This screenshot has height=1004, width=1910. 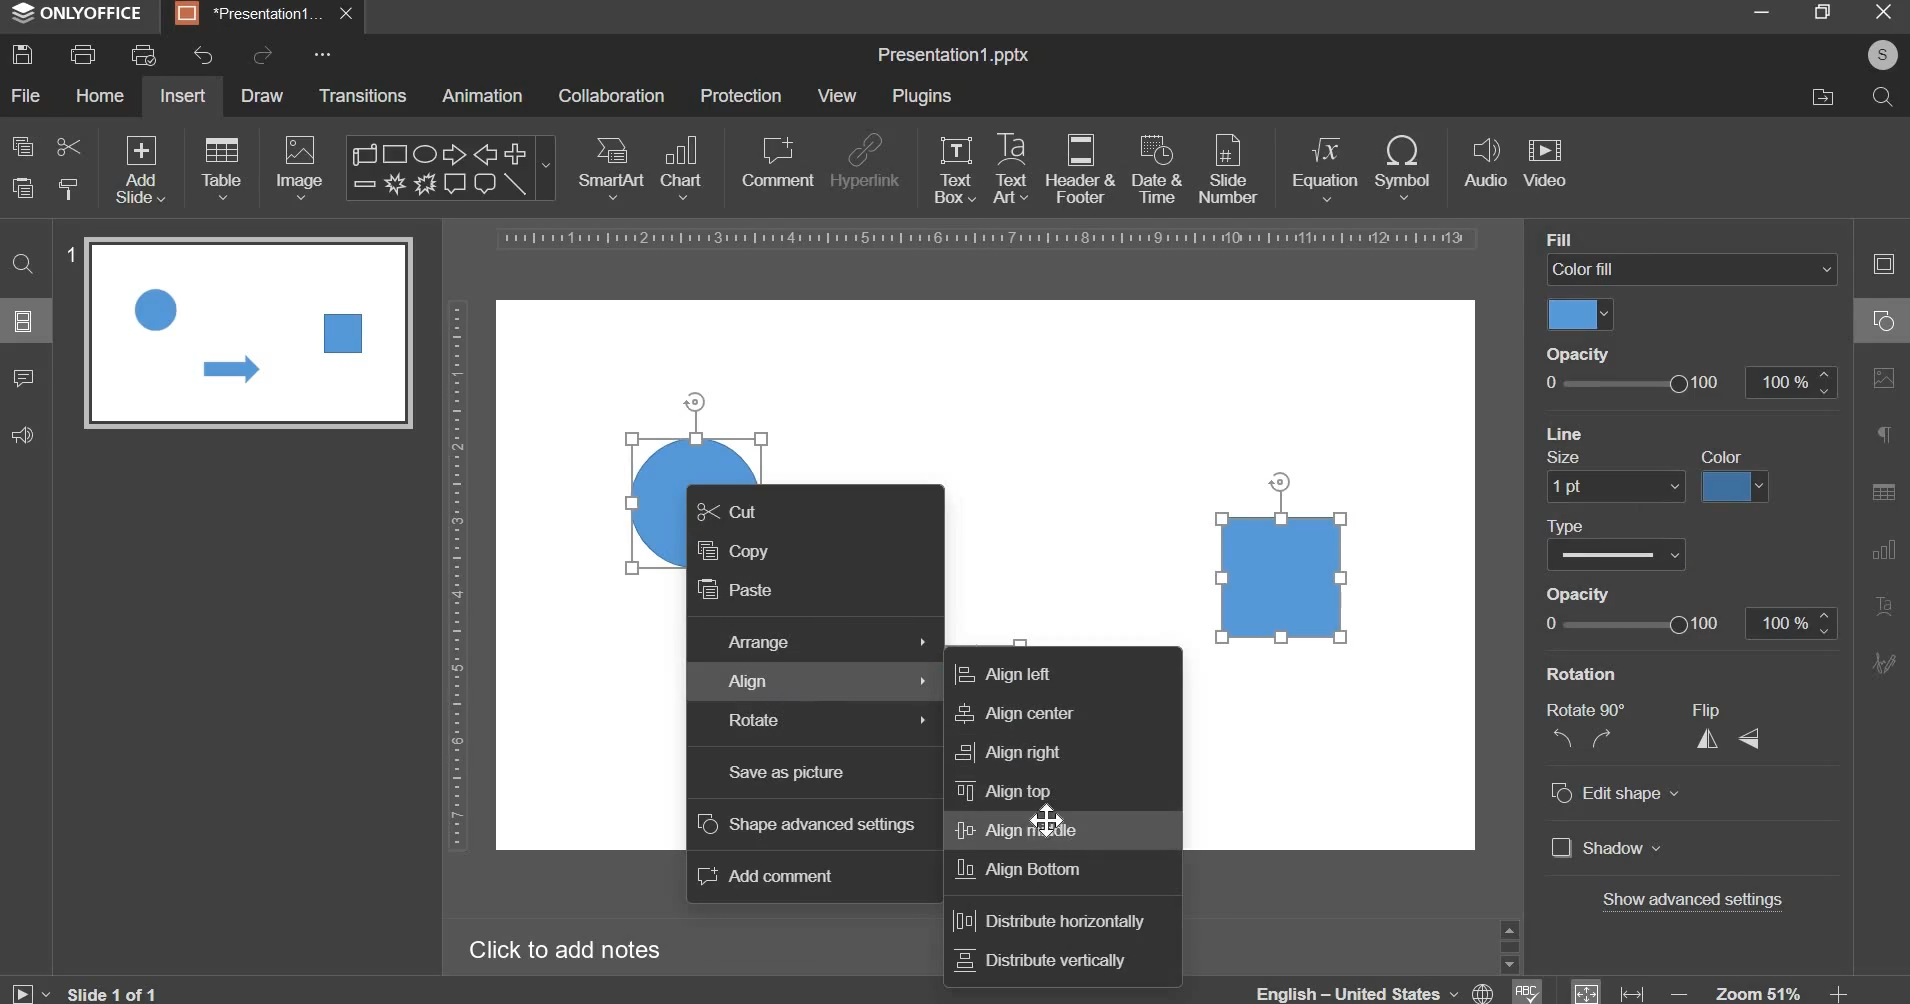 What do you see at coordinates (1885, 318) in the screenshot?
I see `shape setting` at bounding box center [1885, 318].